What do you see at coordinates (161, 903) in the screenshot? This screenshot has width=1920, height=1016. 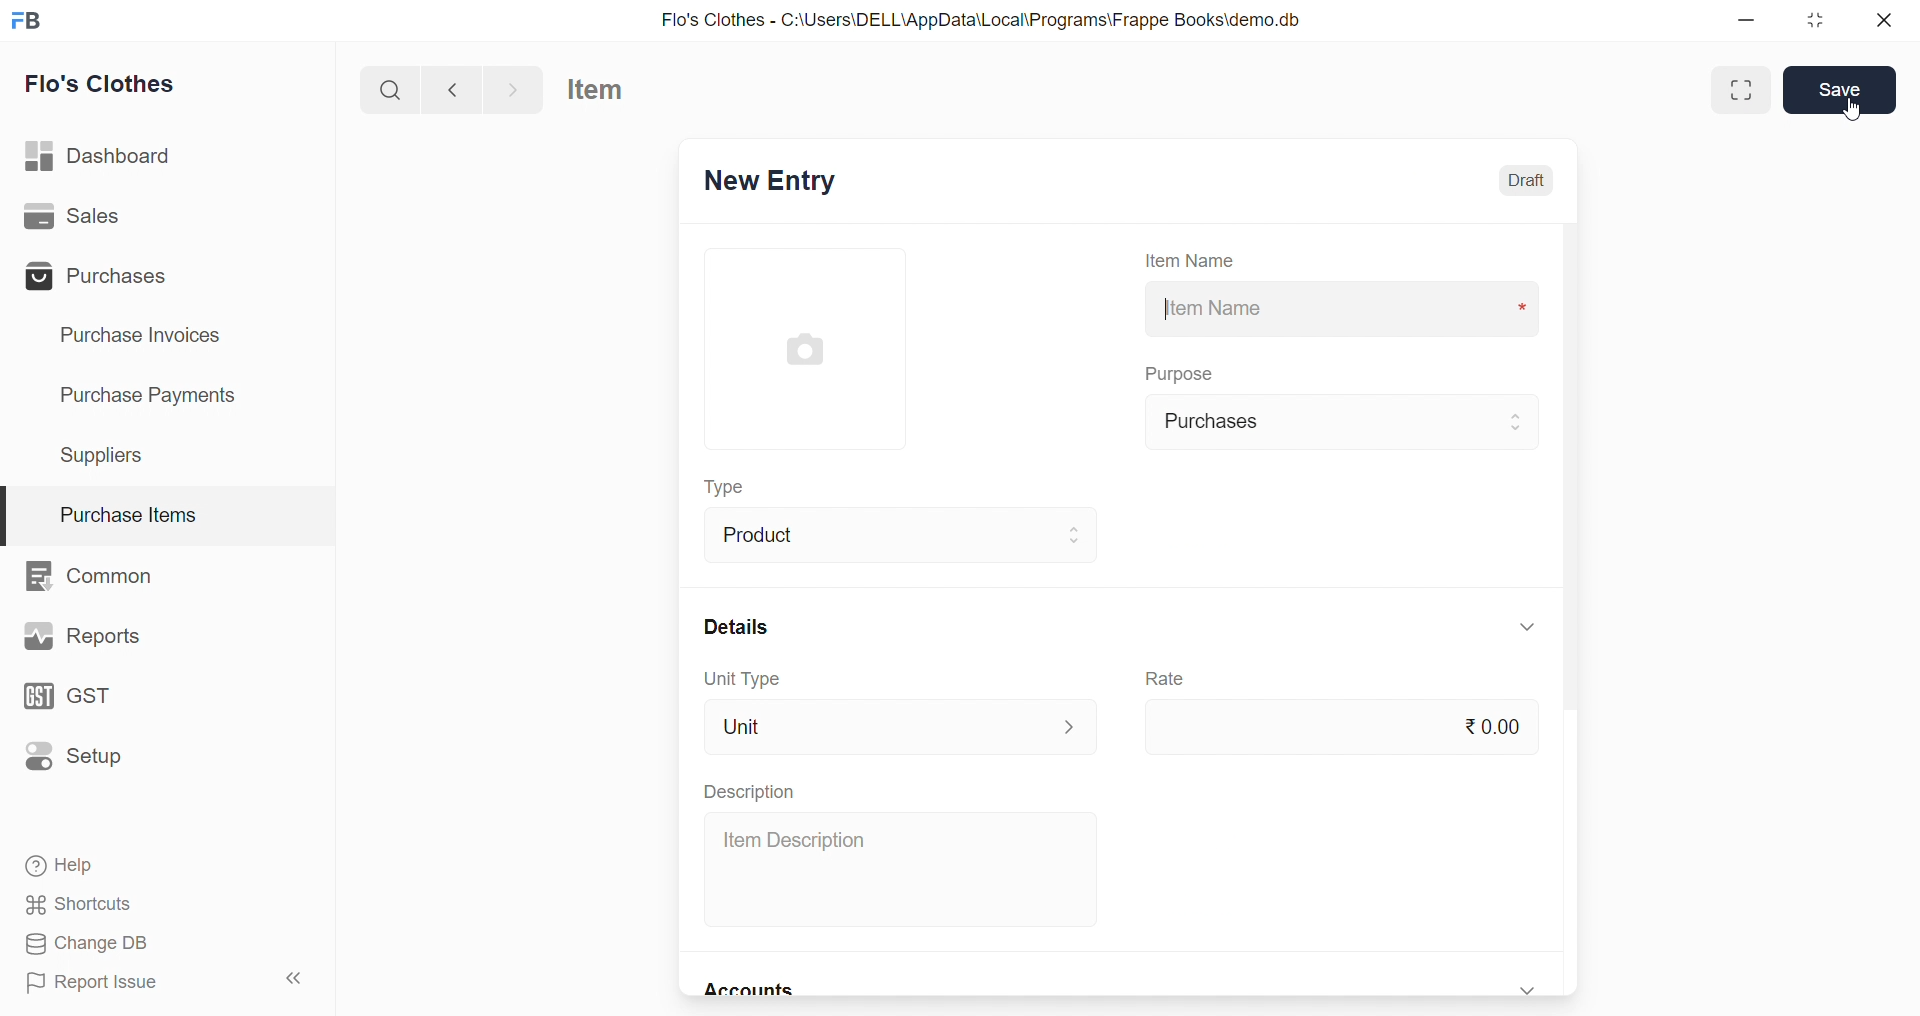 I see `Shortcuts` at bounding box center [161, 903].